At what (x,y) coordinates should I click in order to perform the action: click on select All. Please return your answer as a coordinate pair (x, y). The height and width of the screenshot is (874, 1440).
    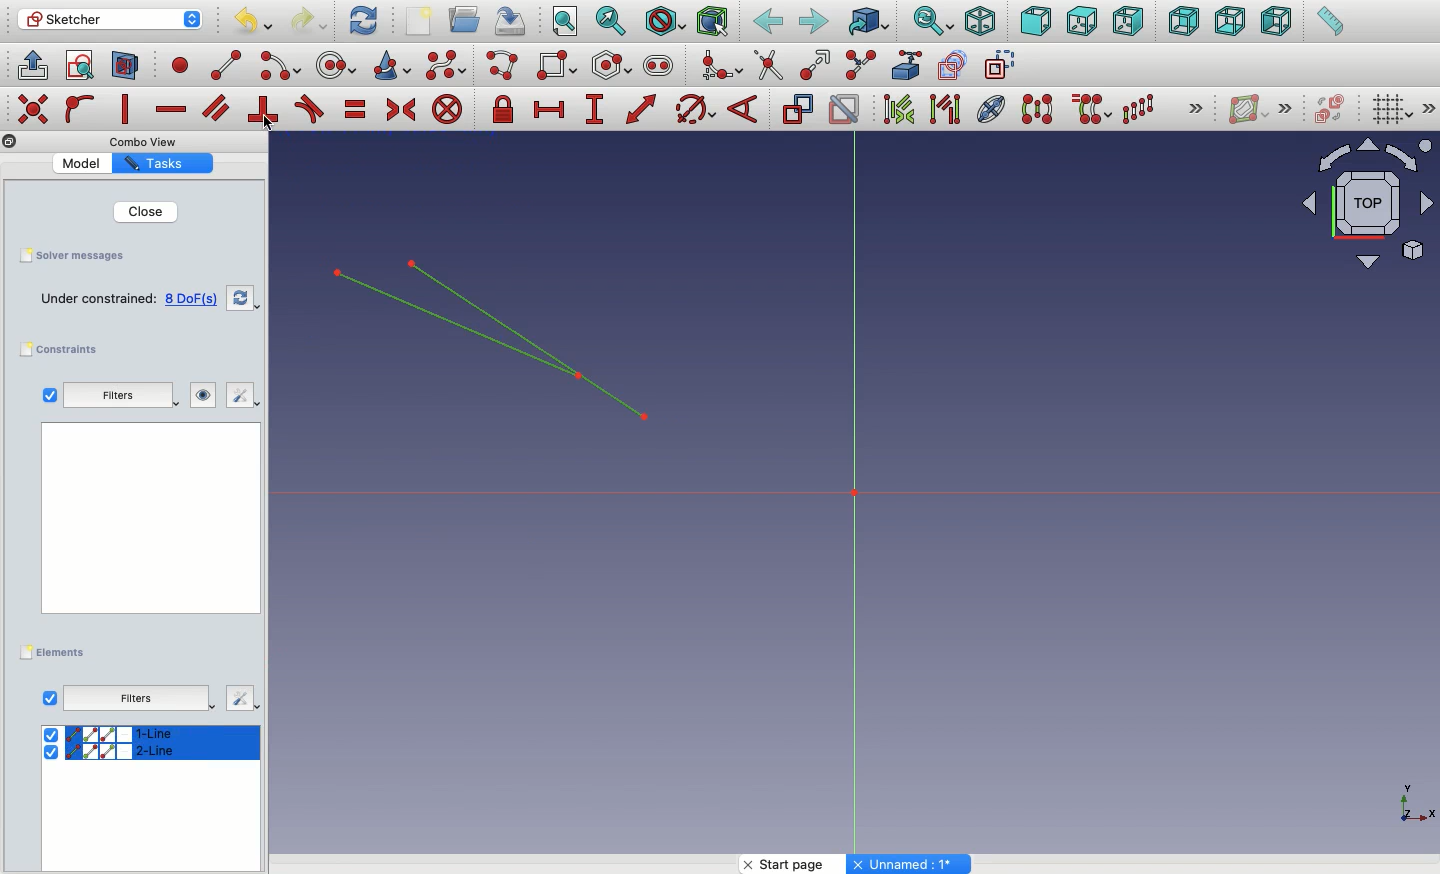
    Looking at the image, I should click on (150, 745).